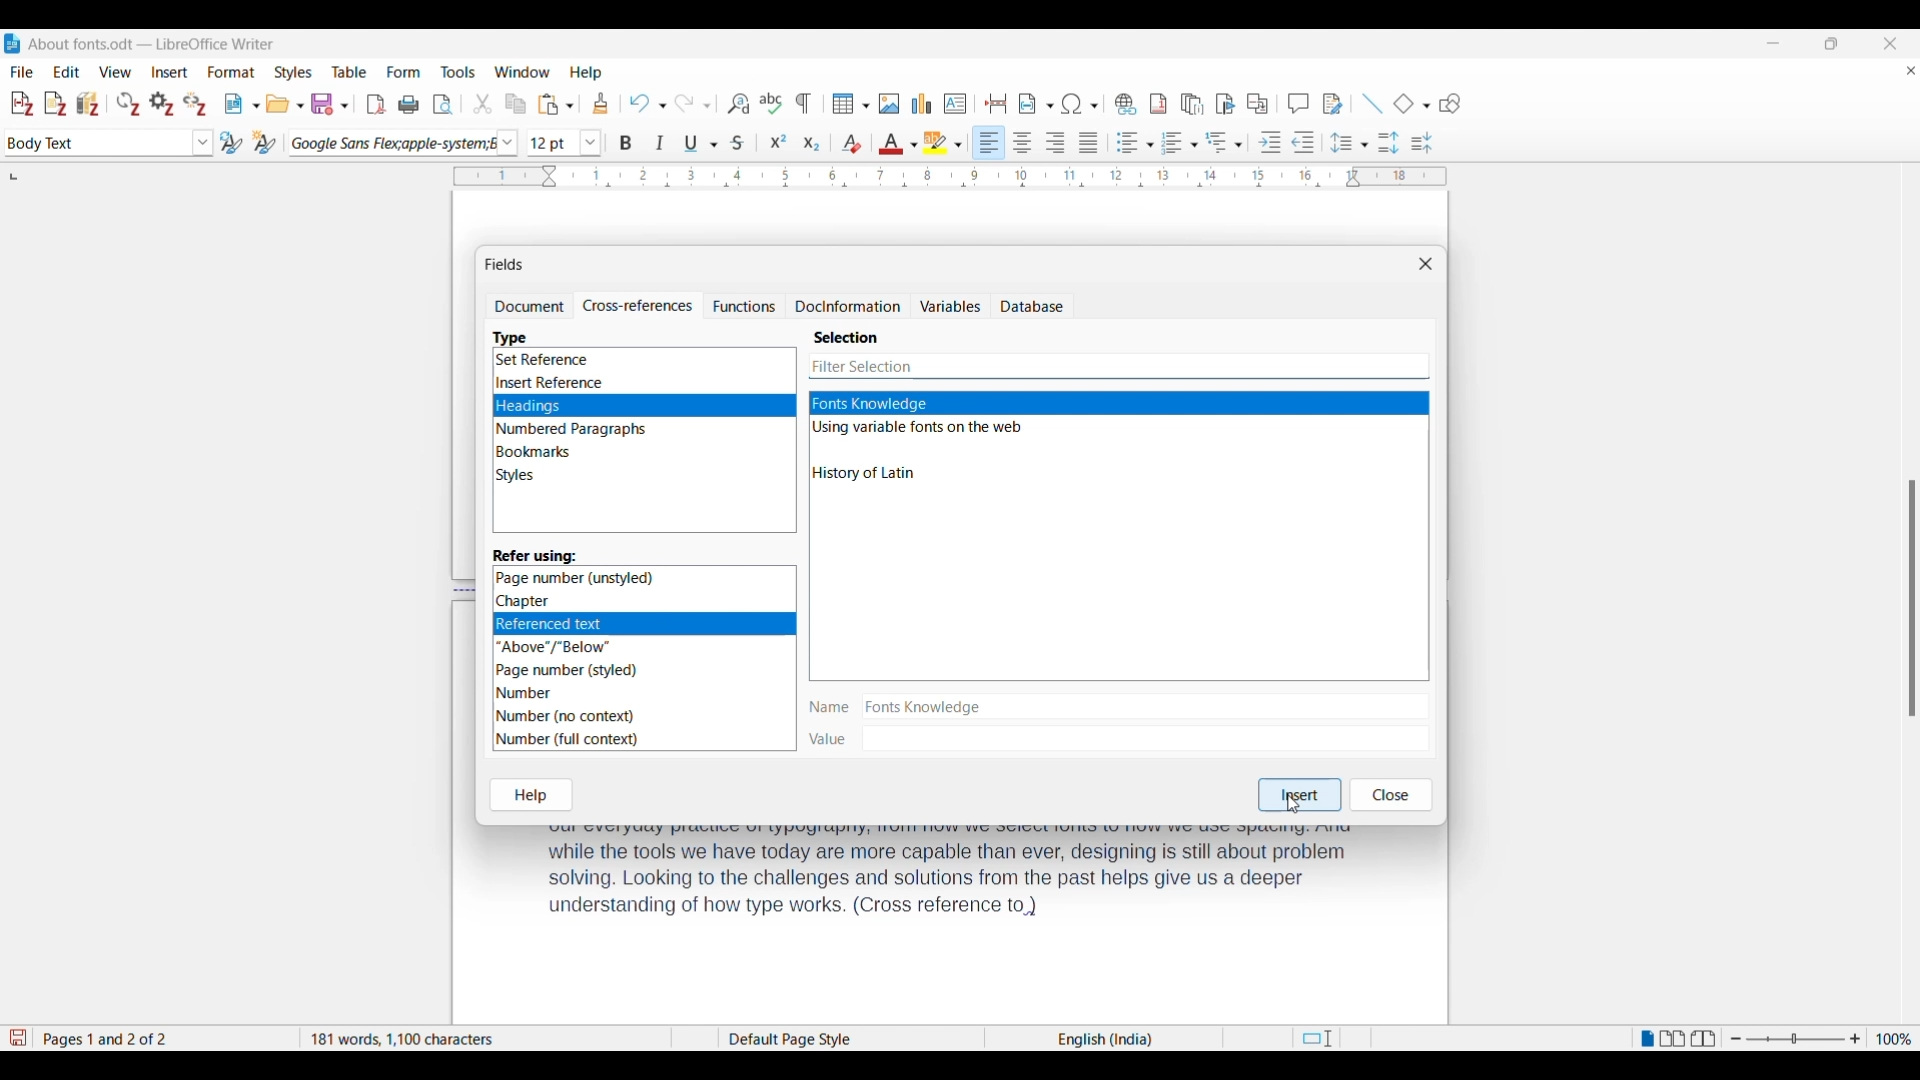 The height and width of the screenshot is (1080, 1920). What do you see at coordinates (804, 103) in the screenshot?
I see `Toggle formatting marks` at bounding box center [804, 103].